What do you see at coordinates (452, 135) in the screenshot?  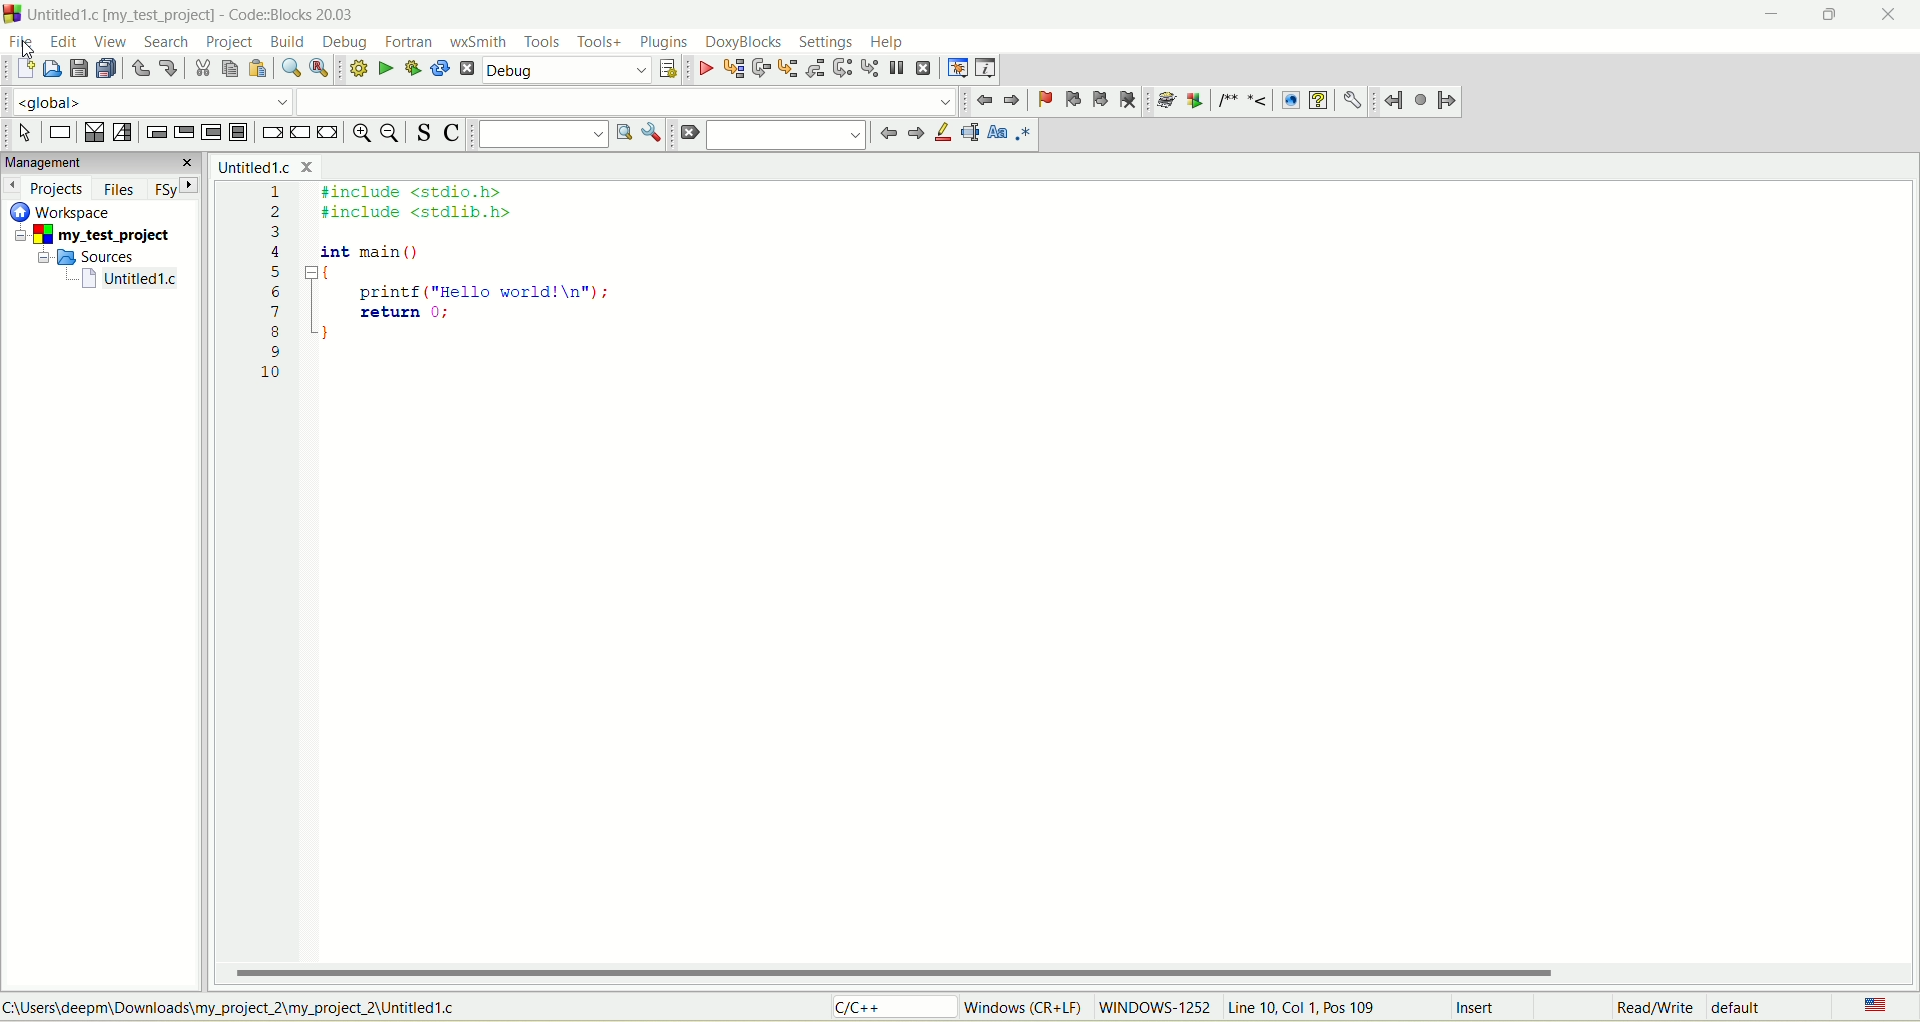 I see `toggle comment` at bounding box center [452, 135].